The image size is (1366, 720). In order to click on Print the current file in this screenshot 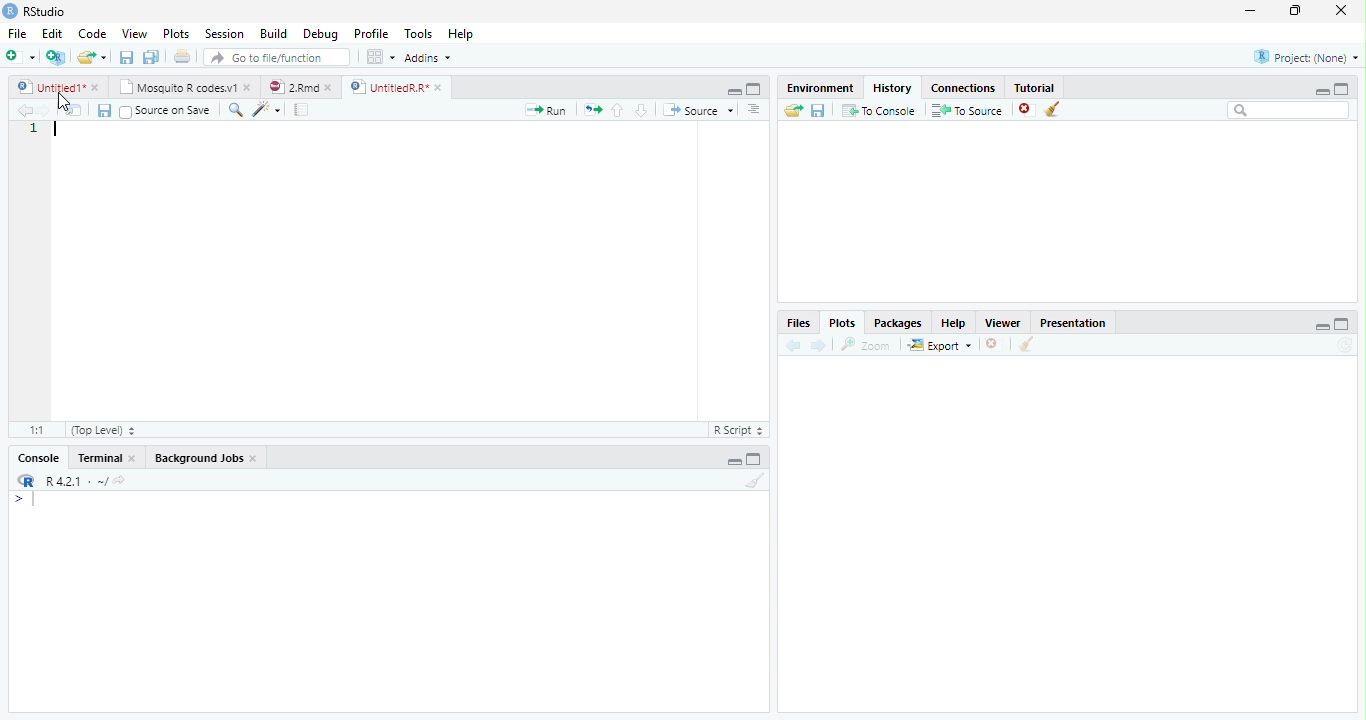, I will do `click(181, 56)`.